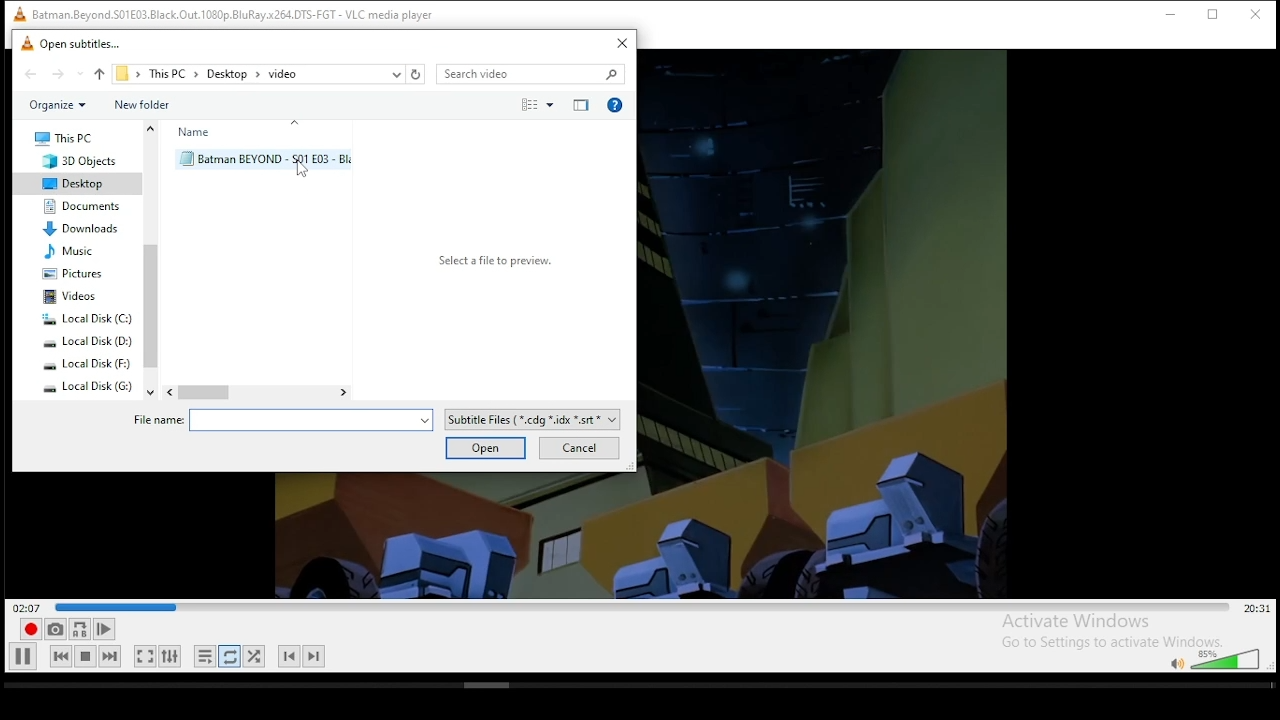 This screenshot has width=1280, height=720. I want to click on subtitle file, so click(264, 158).